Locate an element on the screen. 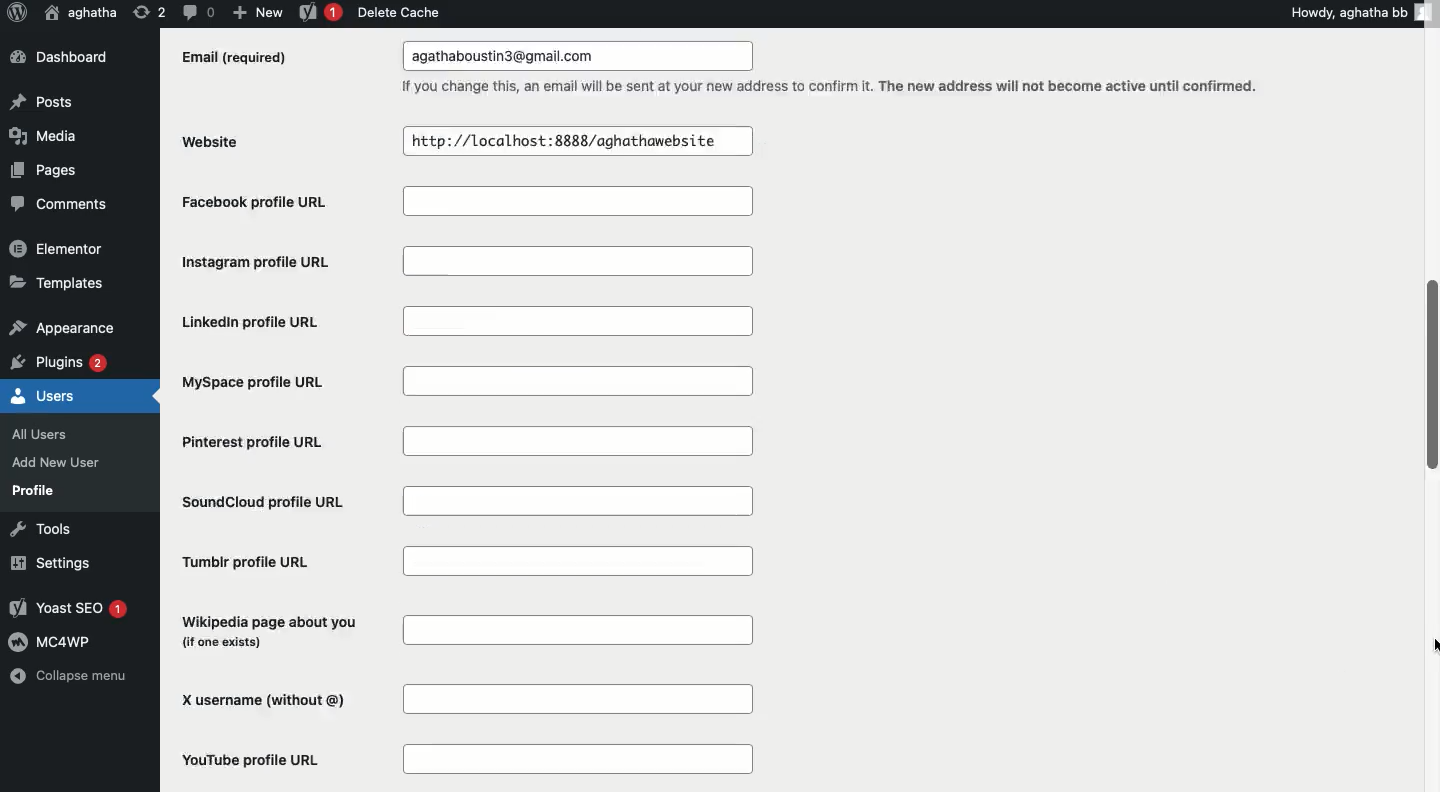 This screenshot has width=1440, height=792. Templates is located at coordinates (58, 281).